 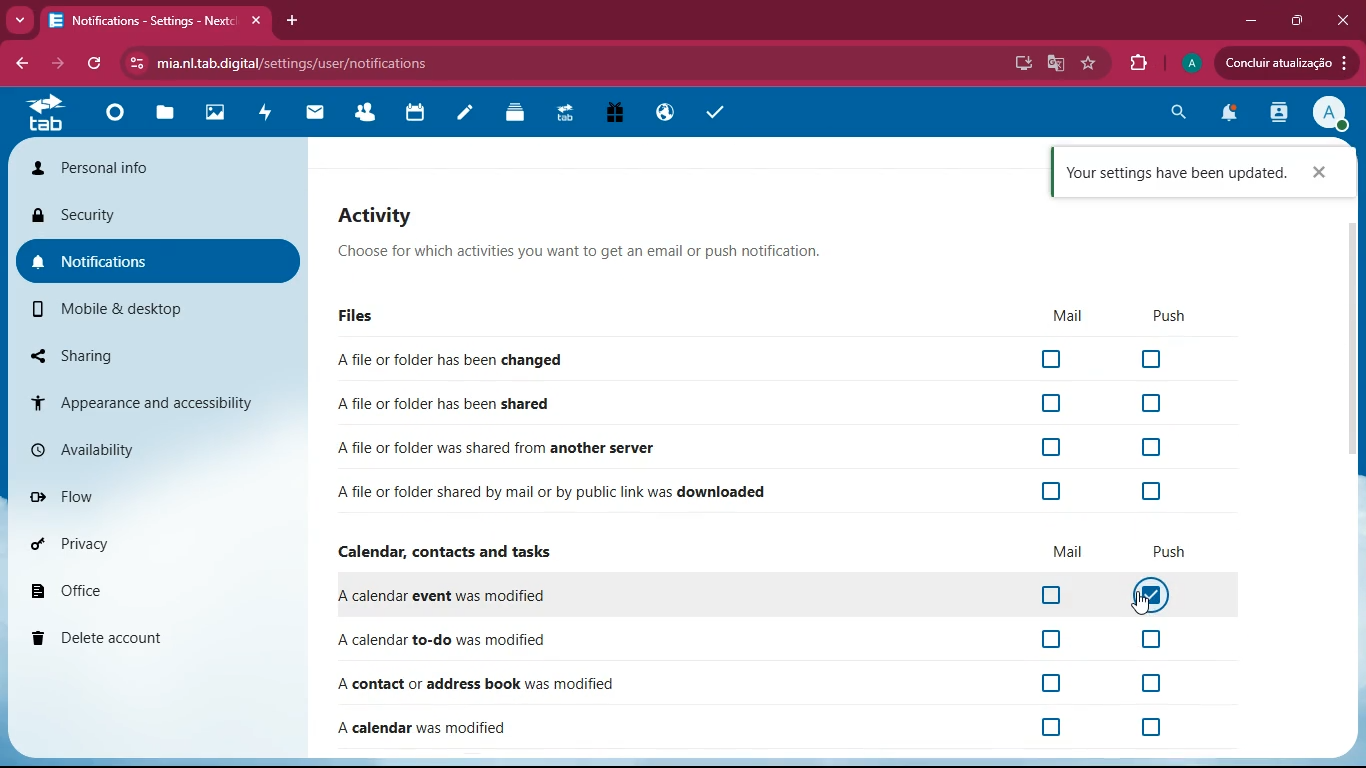 I want to click on off, so click(x=1054, y=729).